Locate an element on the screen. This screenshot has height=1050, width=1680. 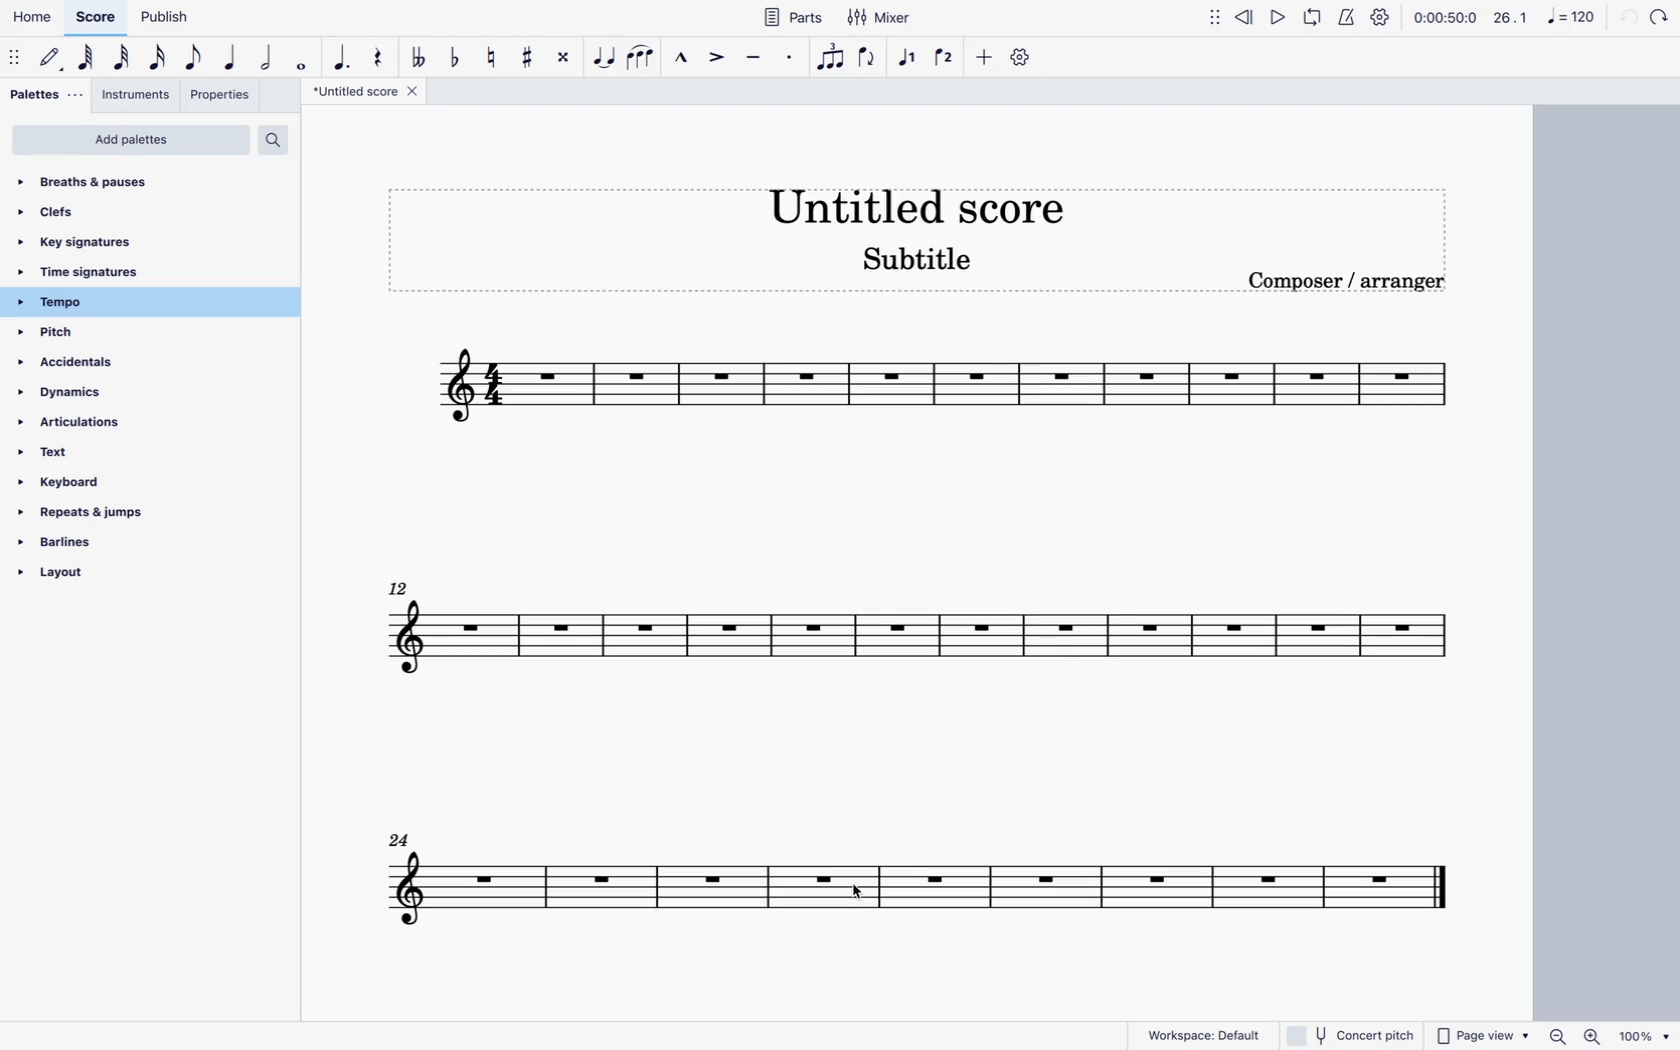
augmentative dot is located at coordinates (344, 58).